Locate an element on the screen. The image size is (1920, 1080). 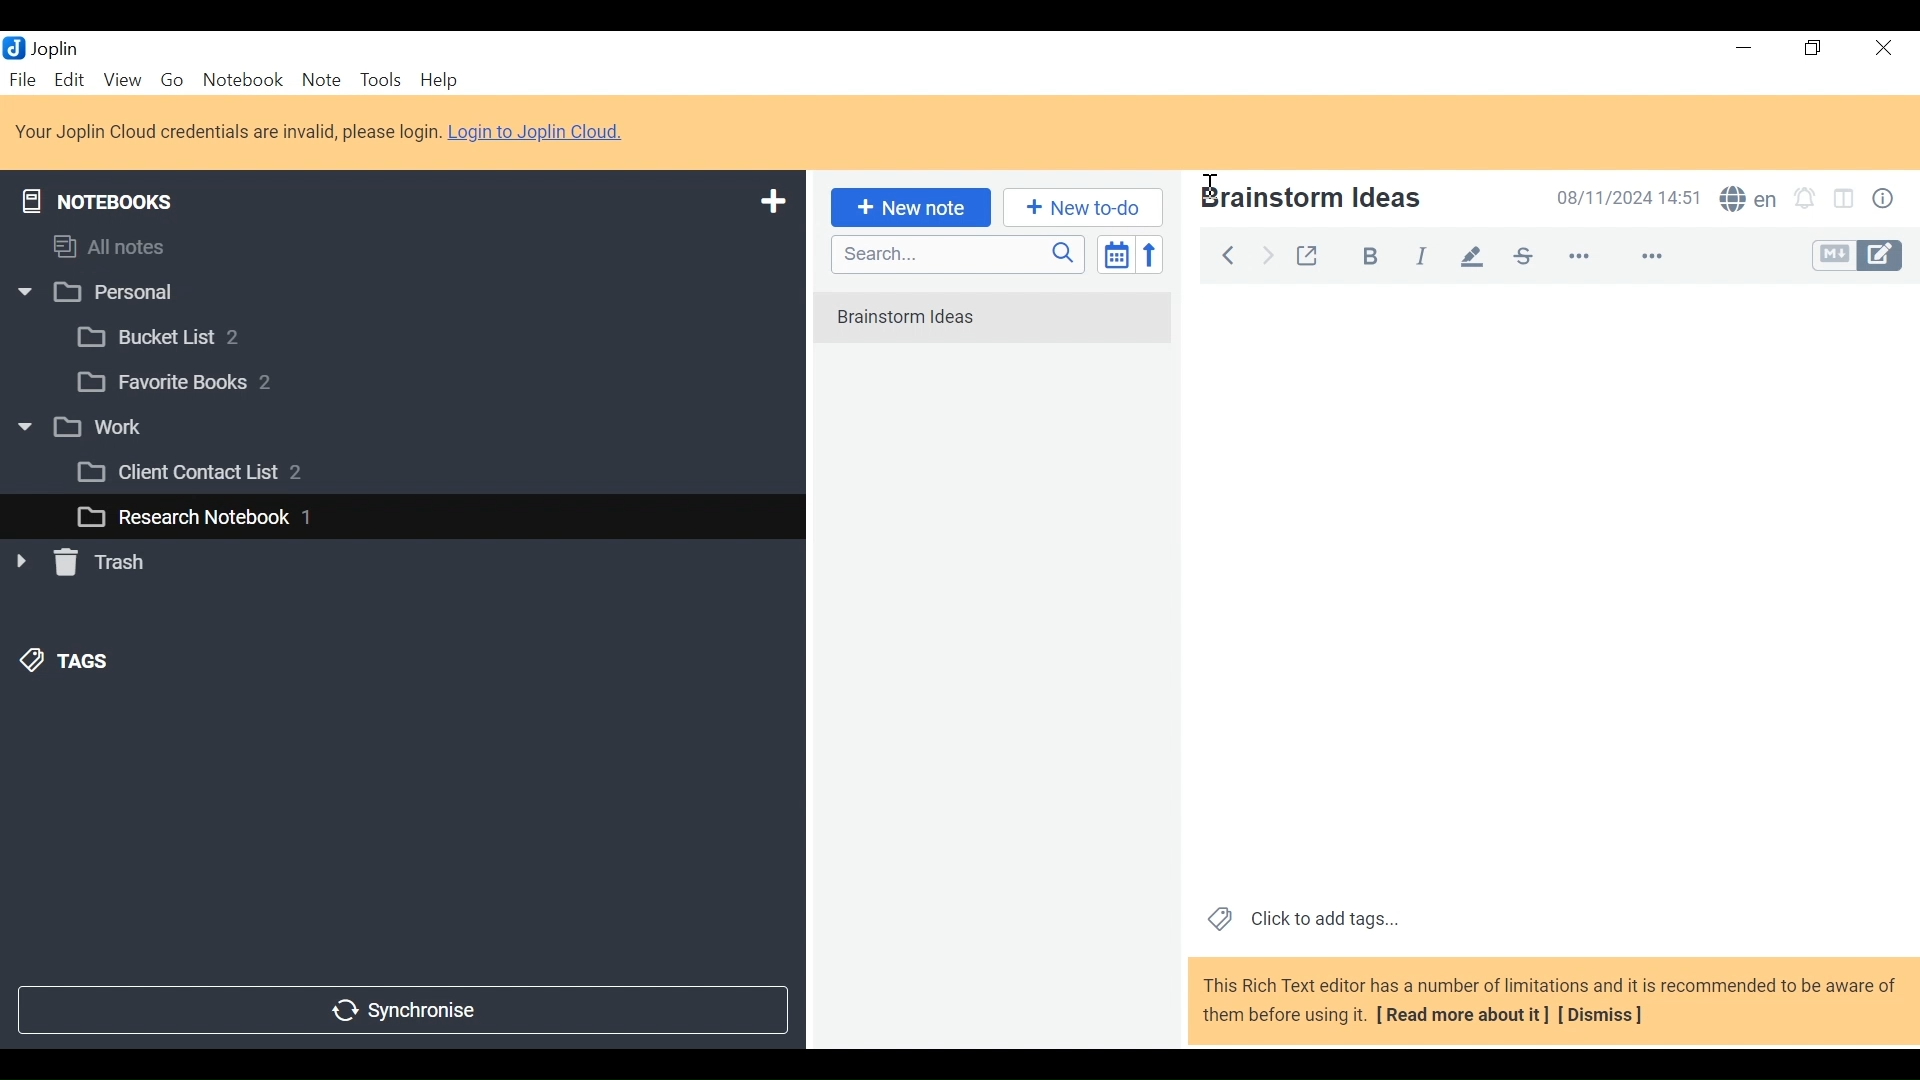
Restore is located at coordinates (1815, 49).